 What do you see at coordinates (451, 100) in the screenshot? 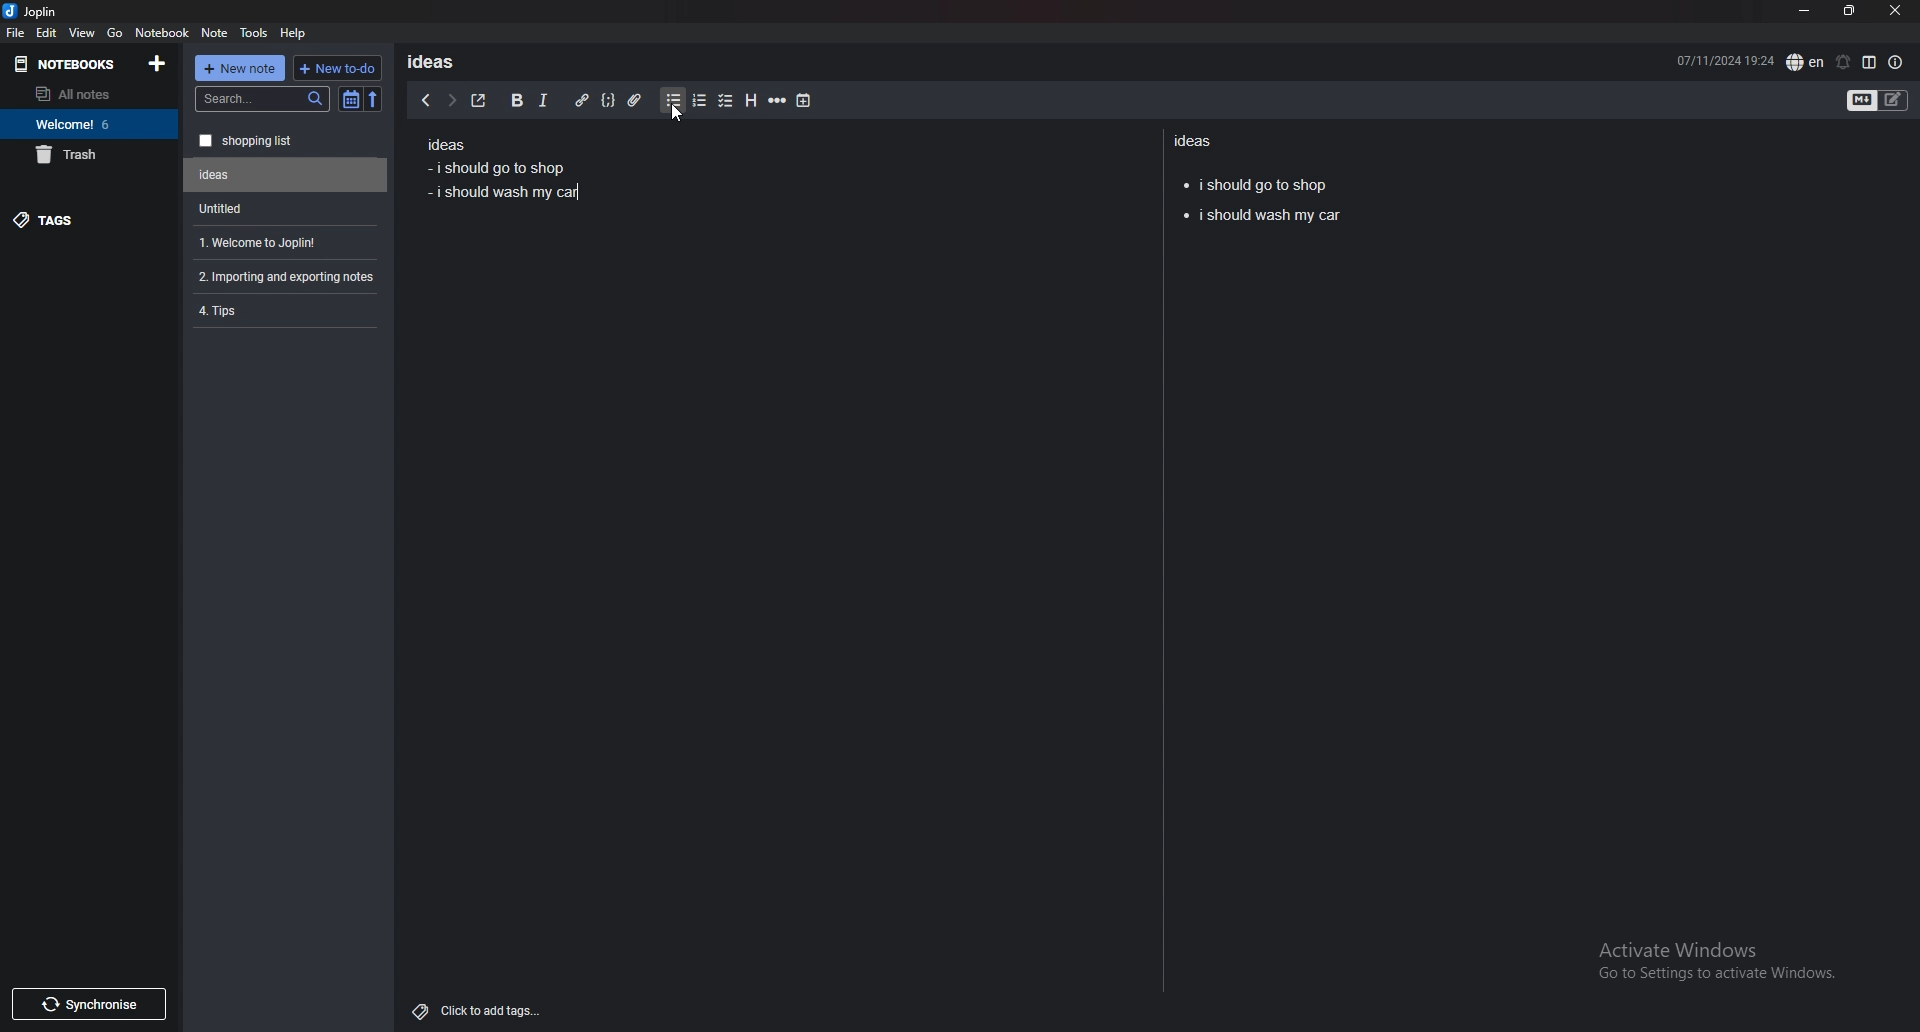
I see `next` at bounding box center [451, 100].